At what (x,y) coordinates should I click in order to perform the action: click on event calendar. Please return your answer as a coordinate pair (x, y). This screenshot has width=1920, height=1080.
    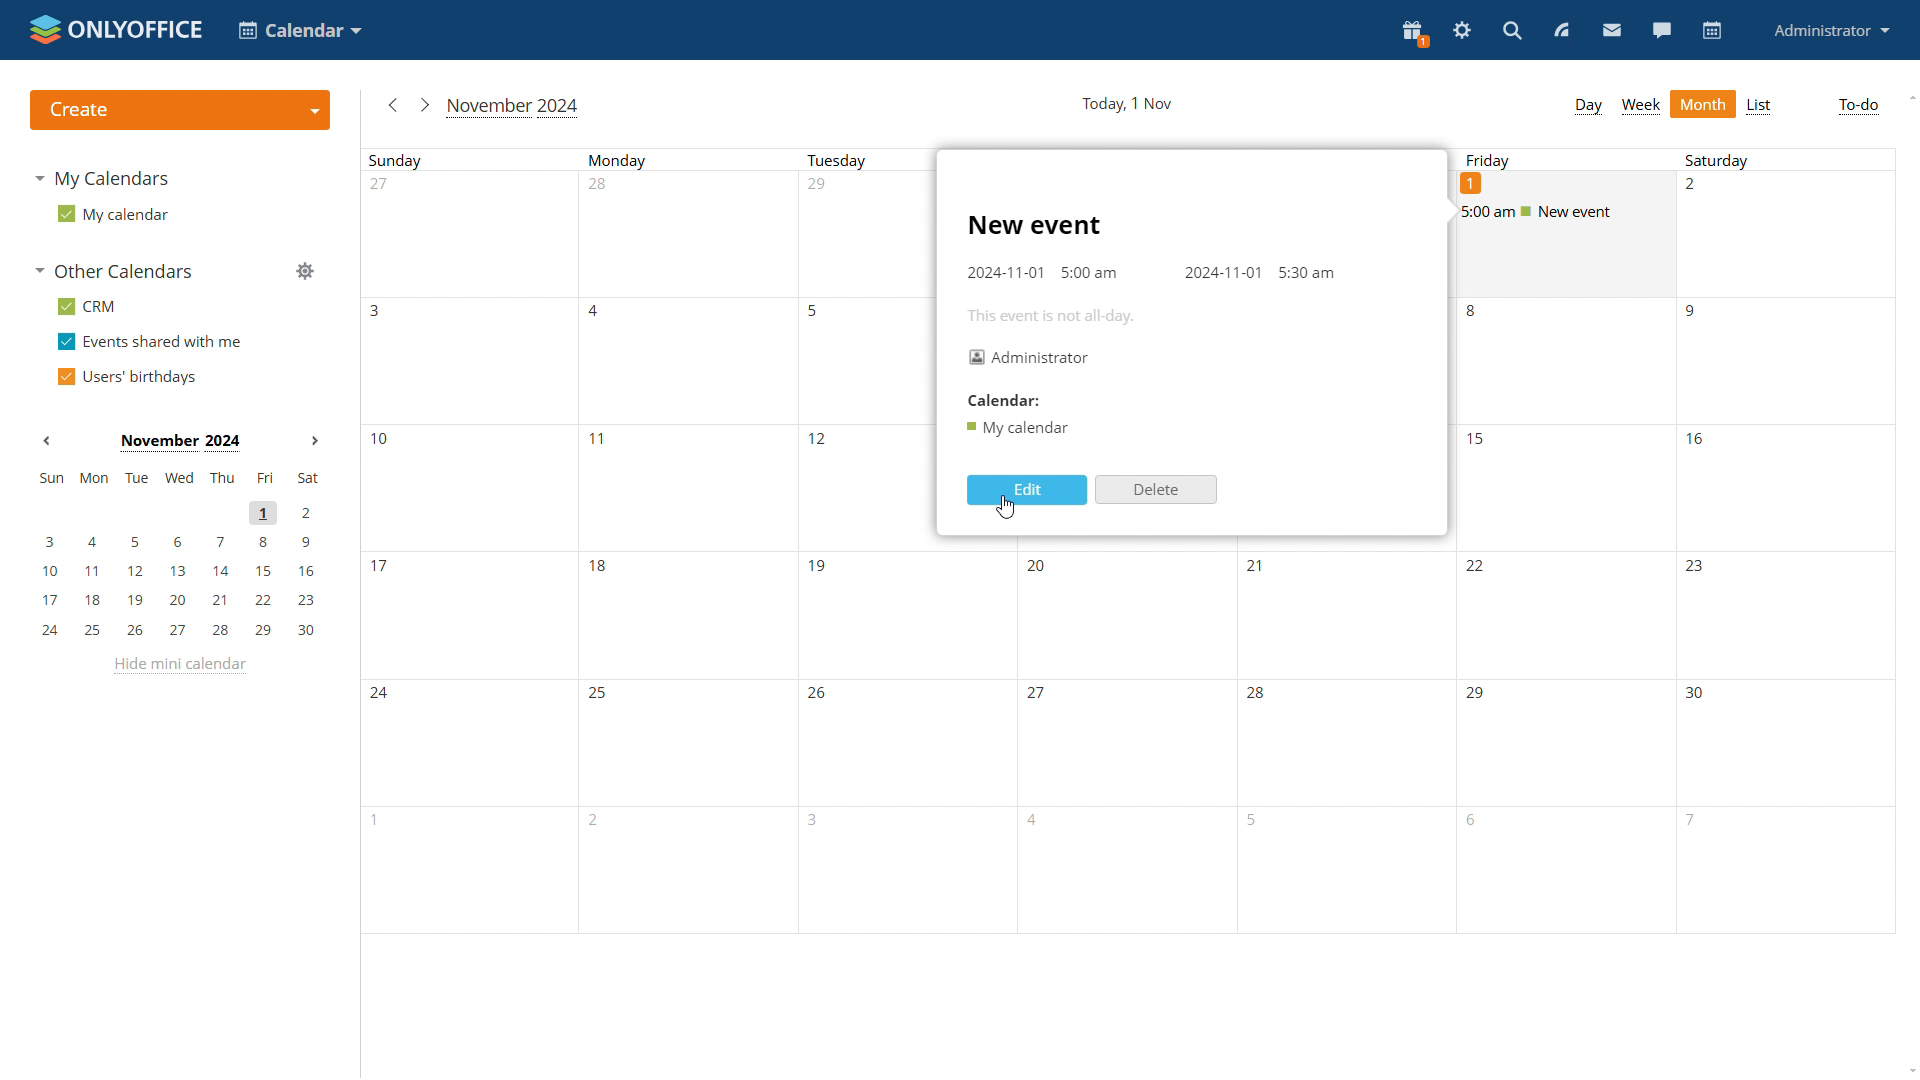
    Looking at the image, I should click on (1020, 428).